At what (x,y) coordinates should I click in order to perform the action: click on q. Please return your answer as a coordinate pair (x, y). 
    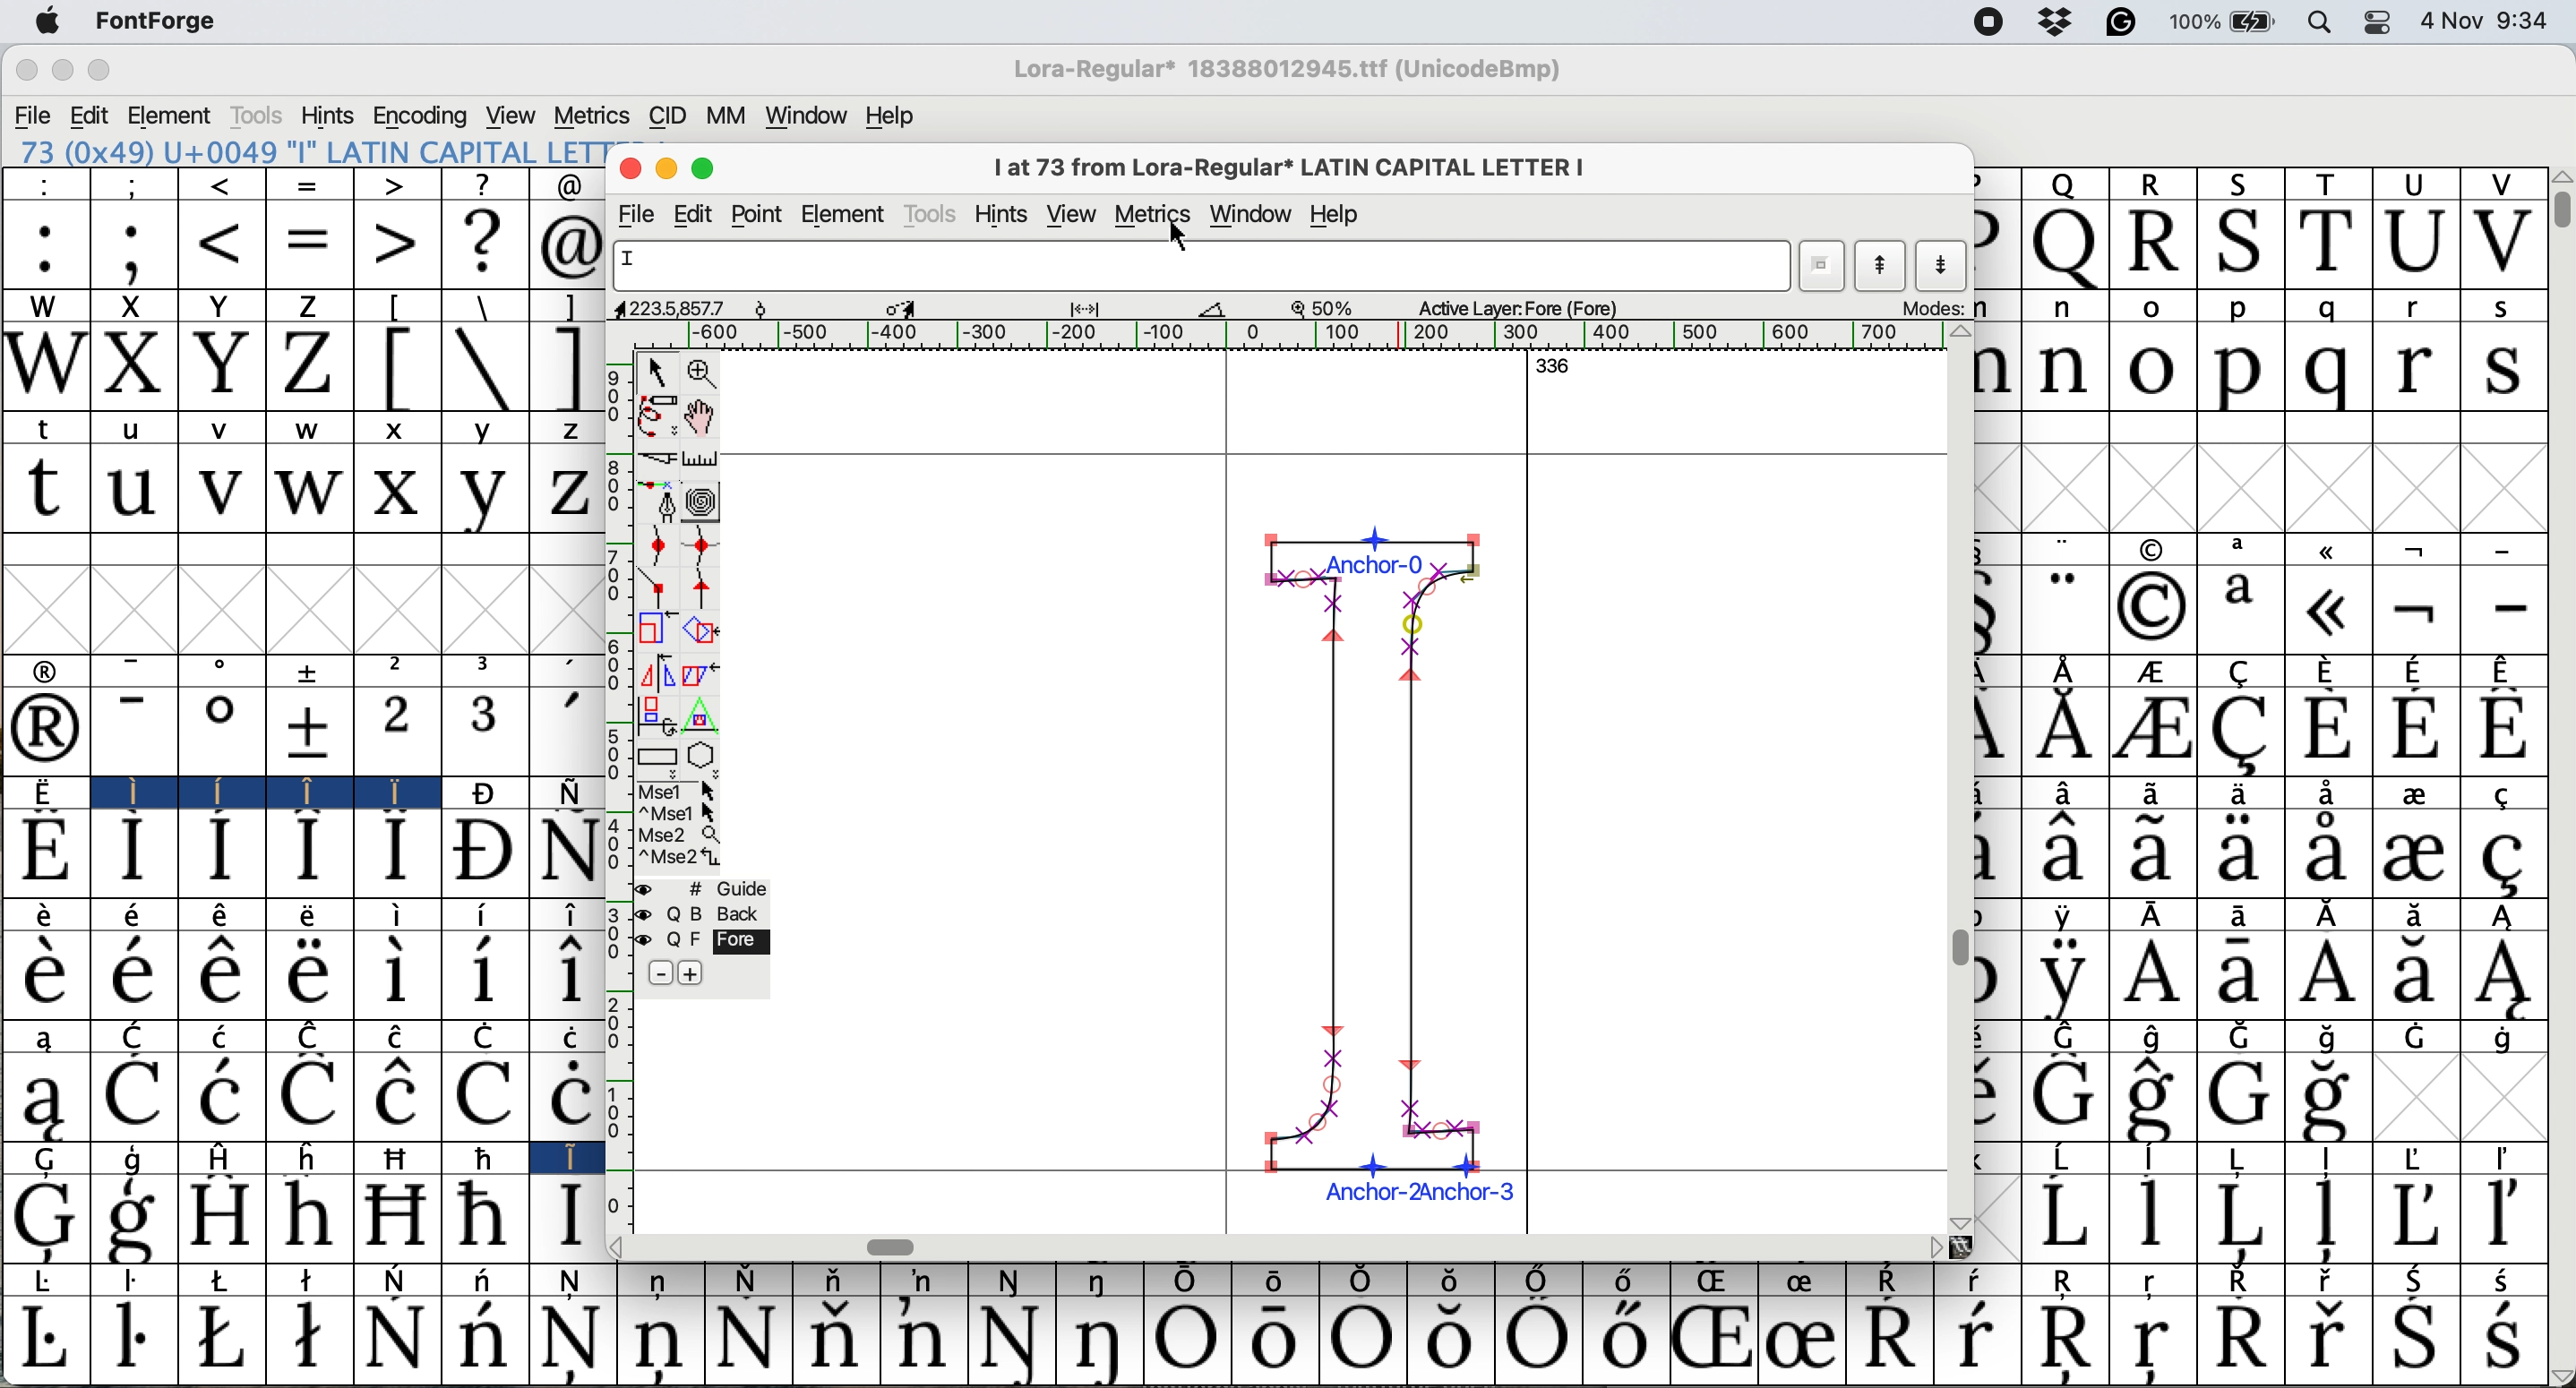
    Looking at the image, I should click on (2325, 307).